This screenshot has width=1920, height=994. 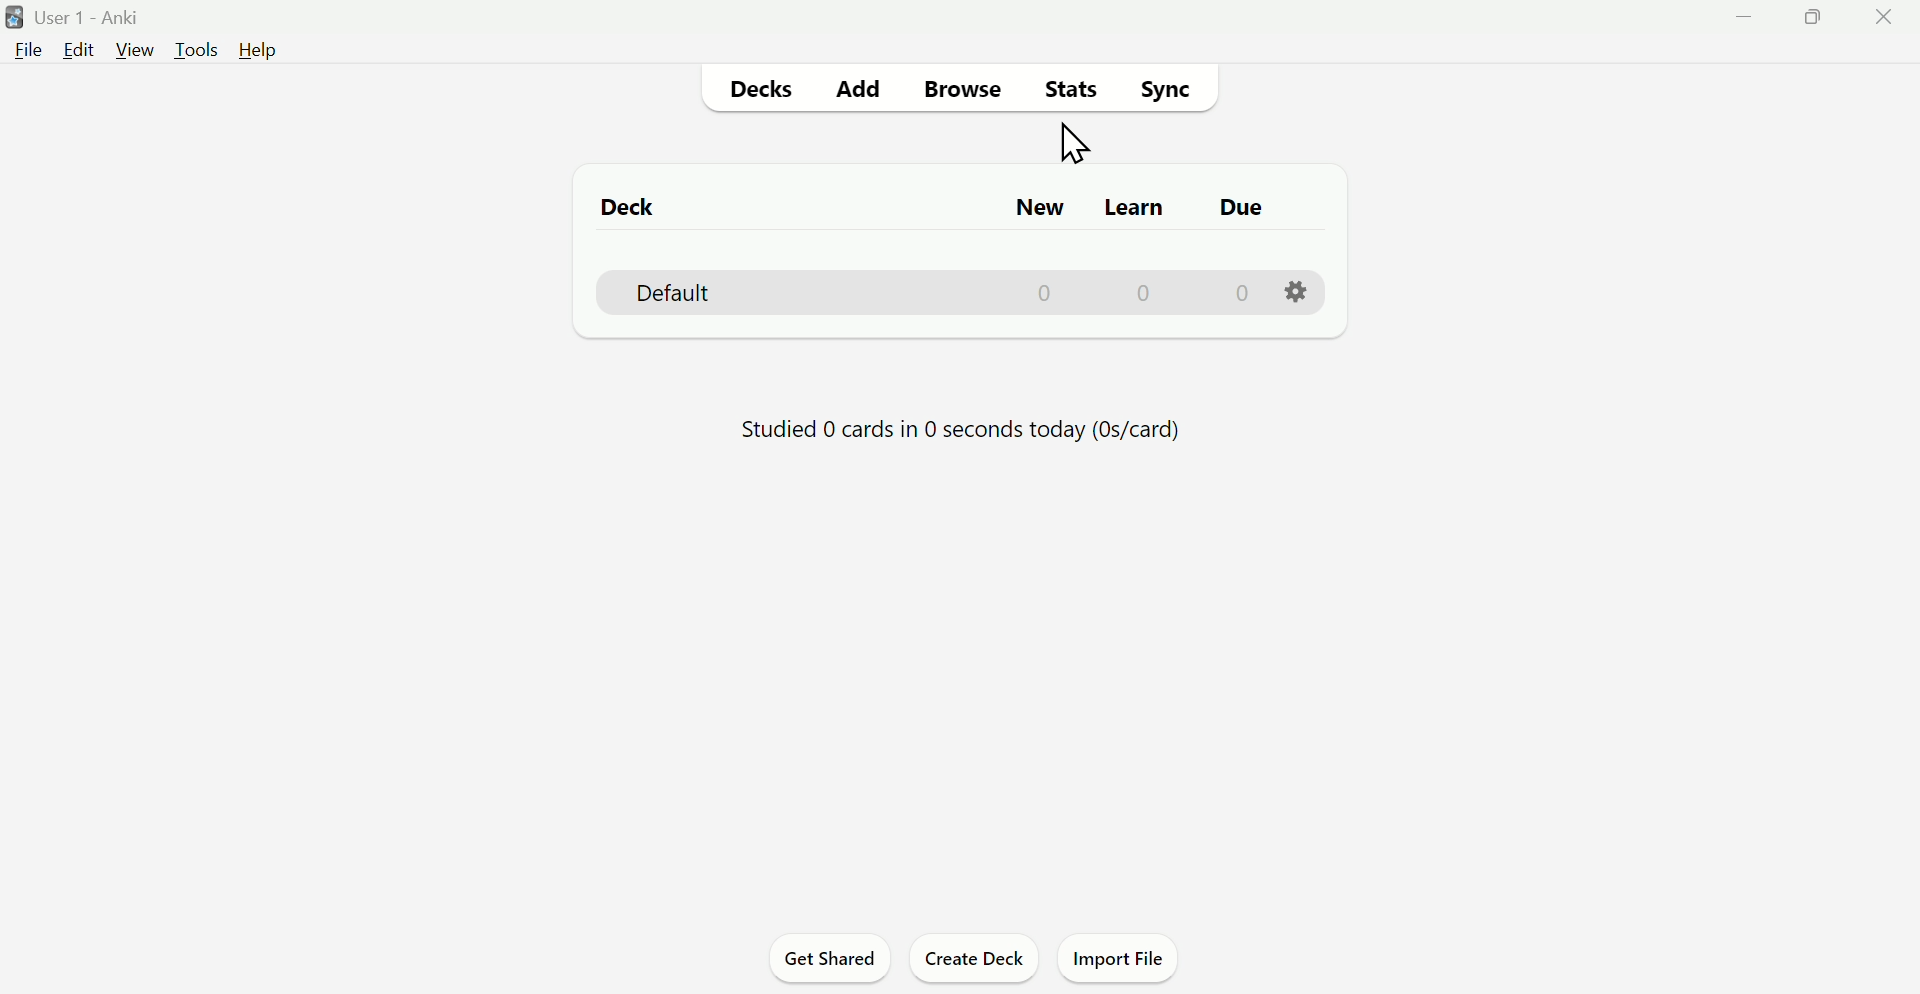 I want to click on Default, so click(x=685, y=293).